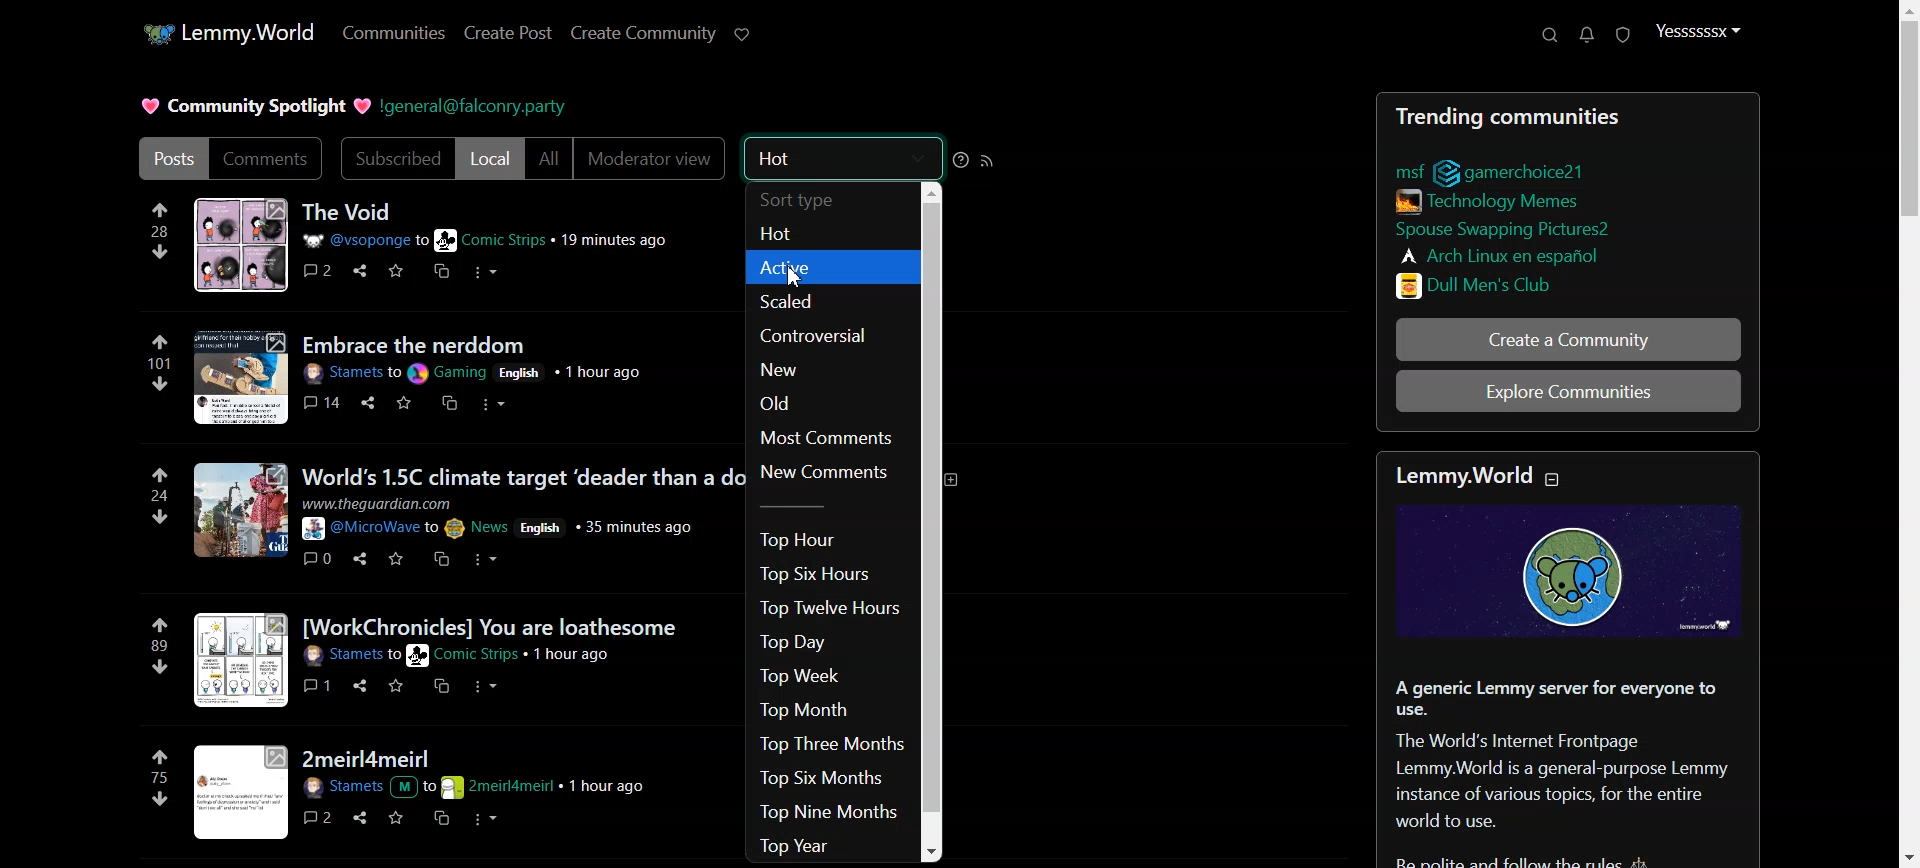 The height and width of the screenshot is (868, 1920). Describe the element at coordinates (643, 33) in the screenshot. I see `Create Community` at that location.